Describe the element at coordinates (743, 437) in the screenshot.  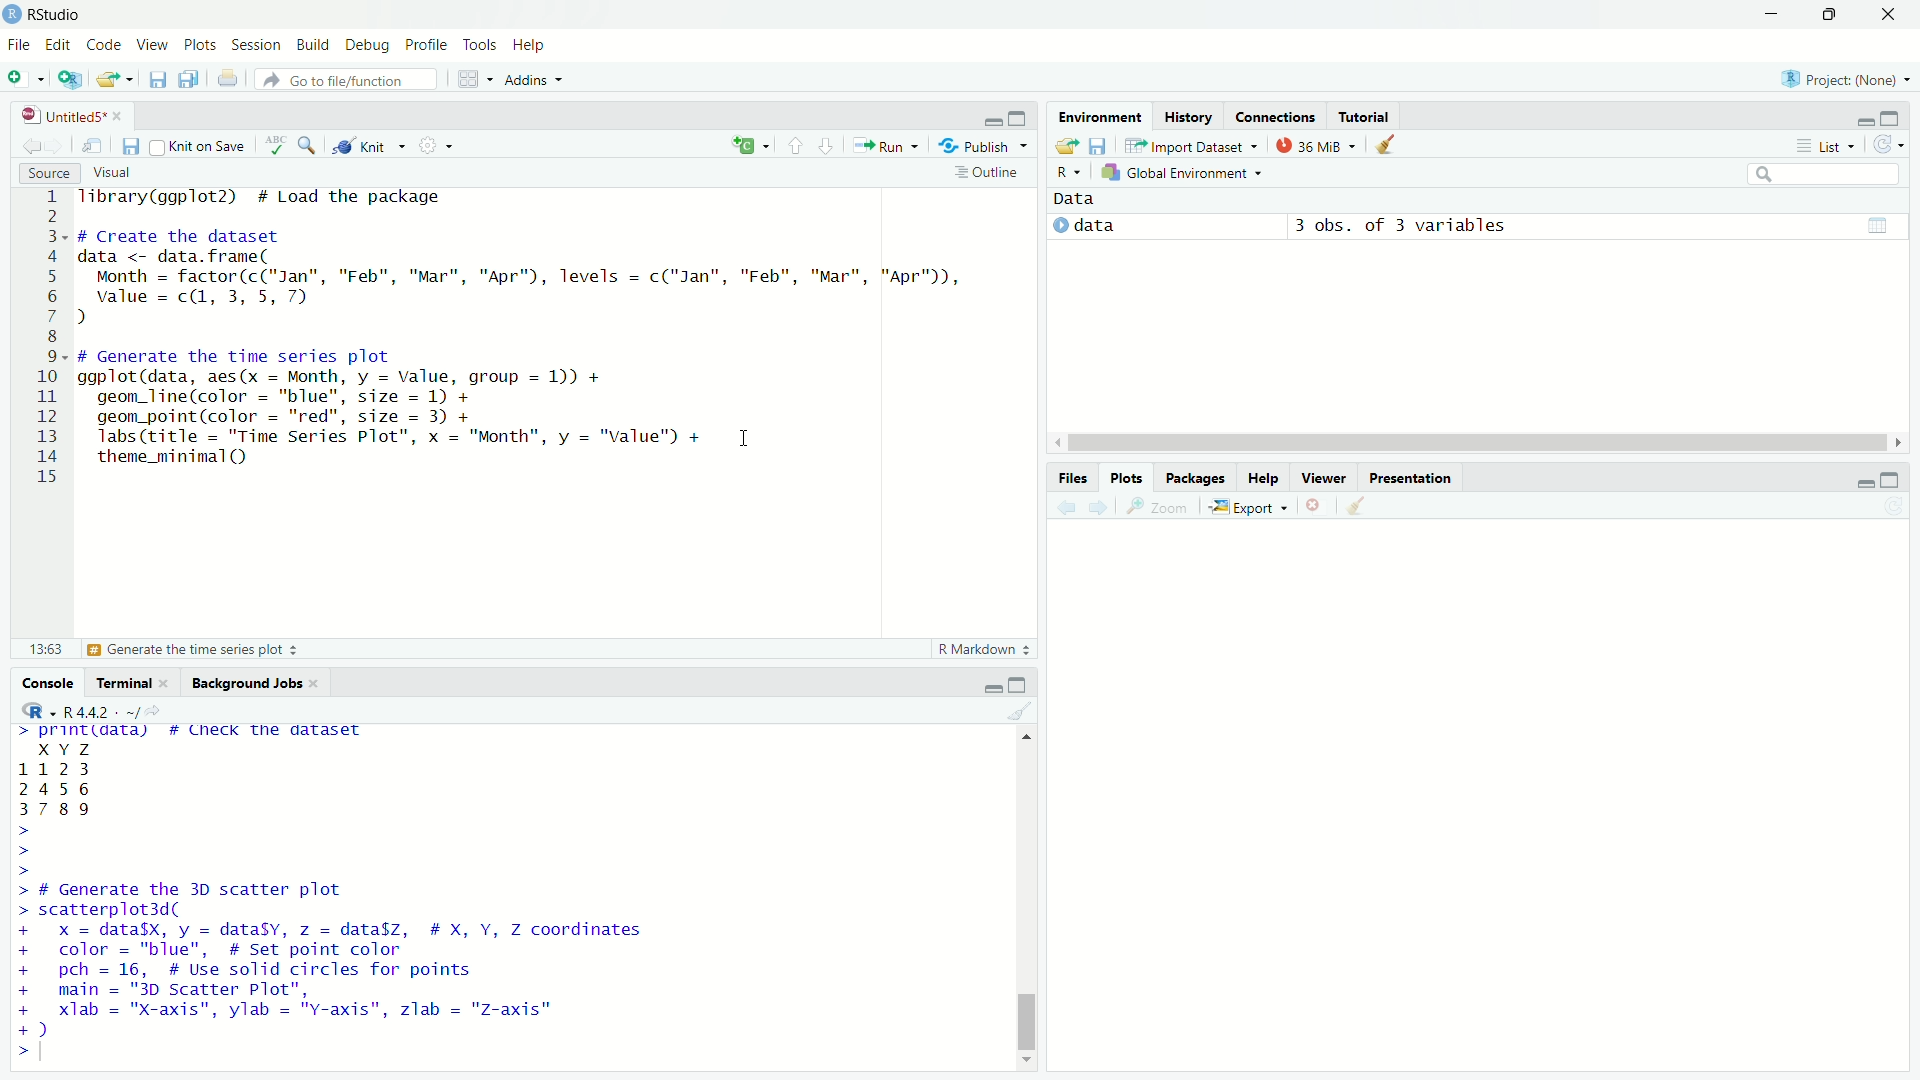
I see `cursor` at that location.